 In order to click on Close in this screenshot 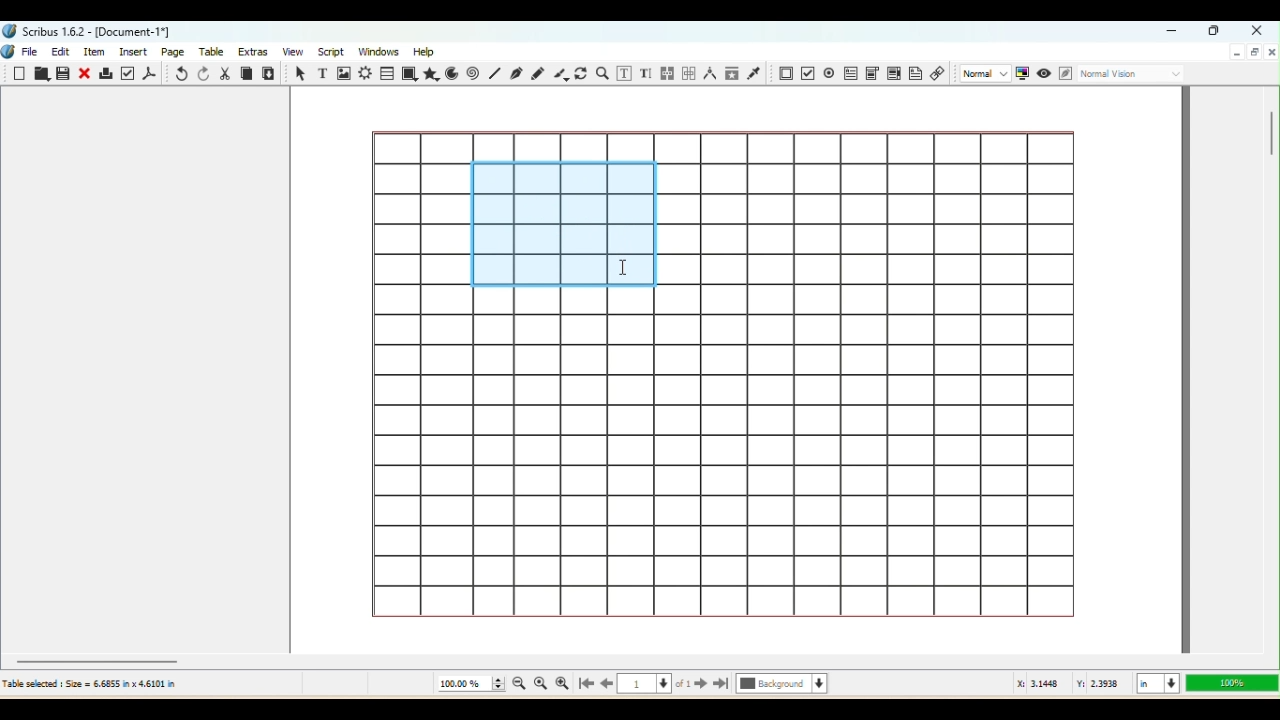, I will do `click(1254, 29)`.